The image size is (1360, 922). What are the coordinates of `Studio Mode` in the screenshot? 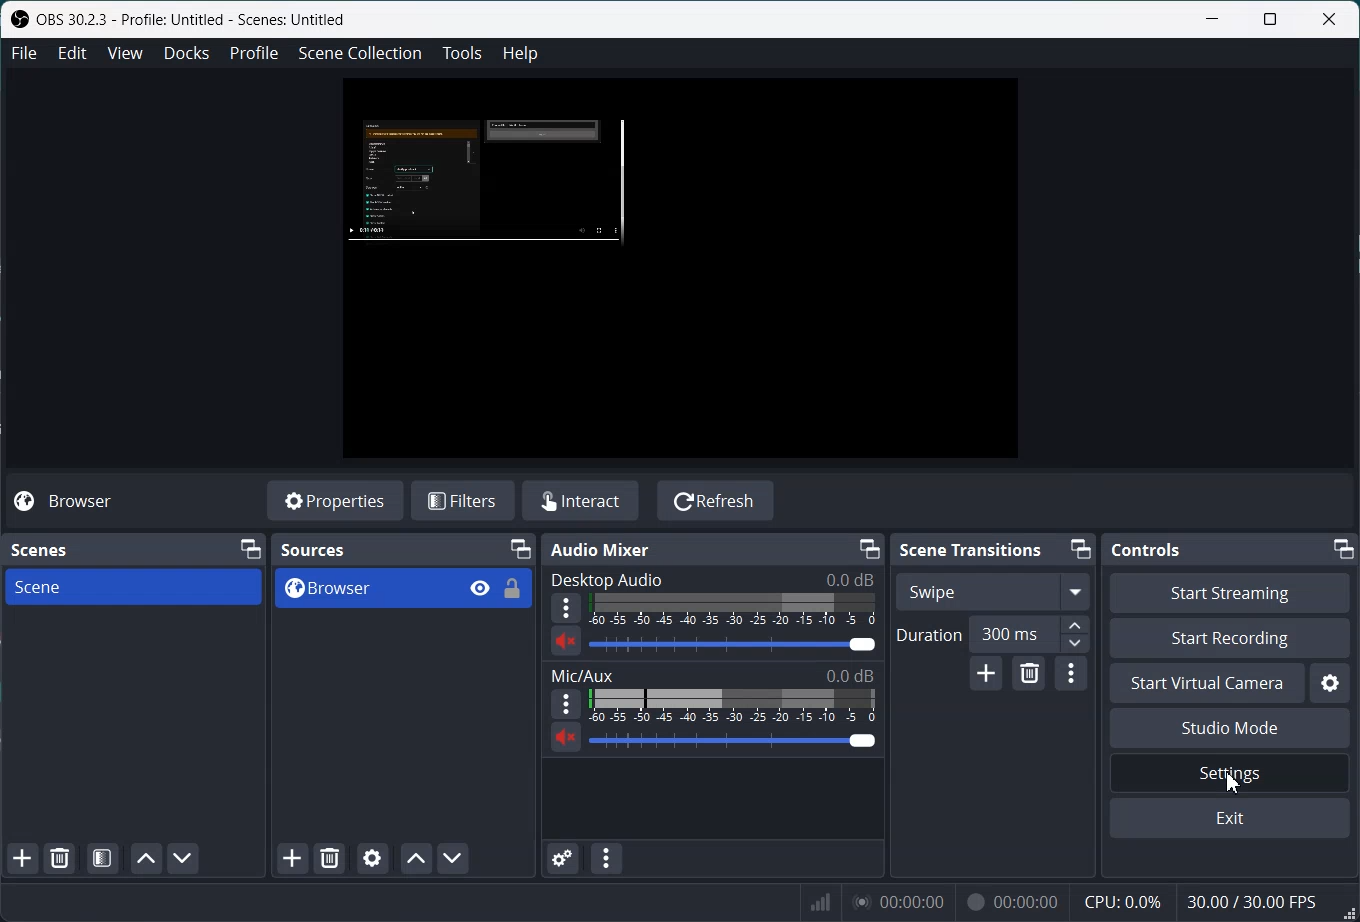 It's located at (1229, 728).